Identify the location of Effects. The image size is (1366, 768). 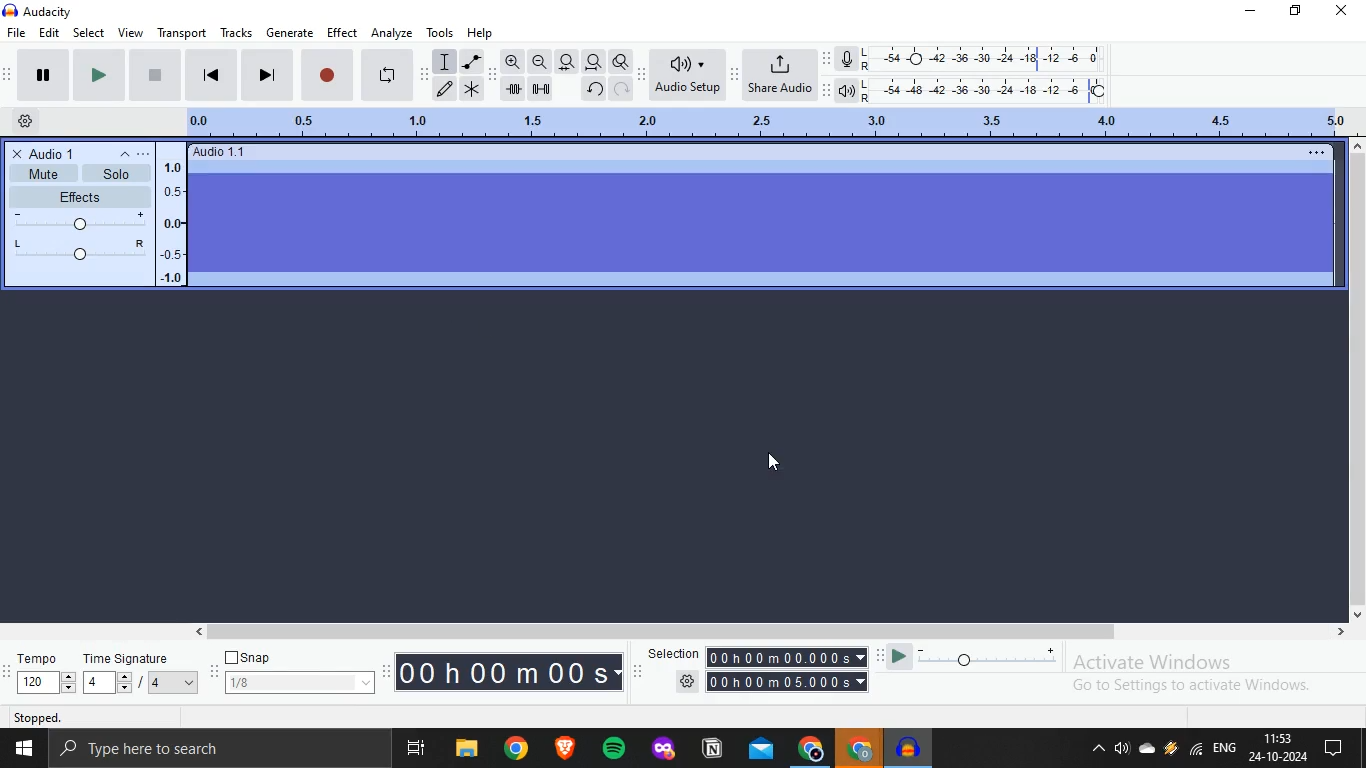
(95, 225).